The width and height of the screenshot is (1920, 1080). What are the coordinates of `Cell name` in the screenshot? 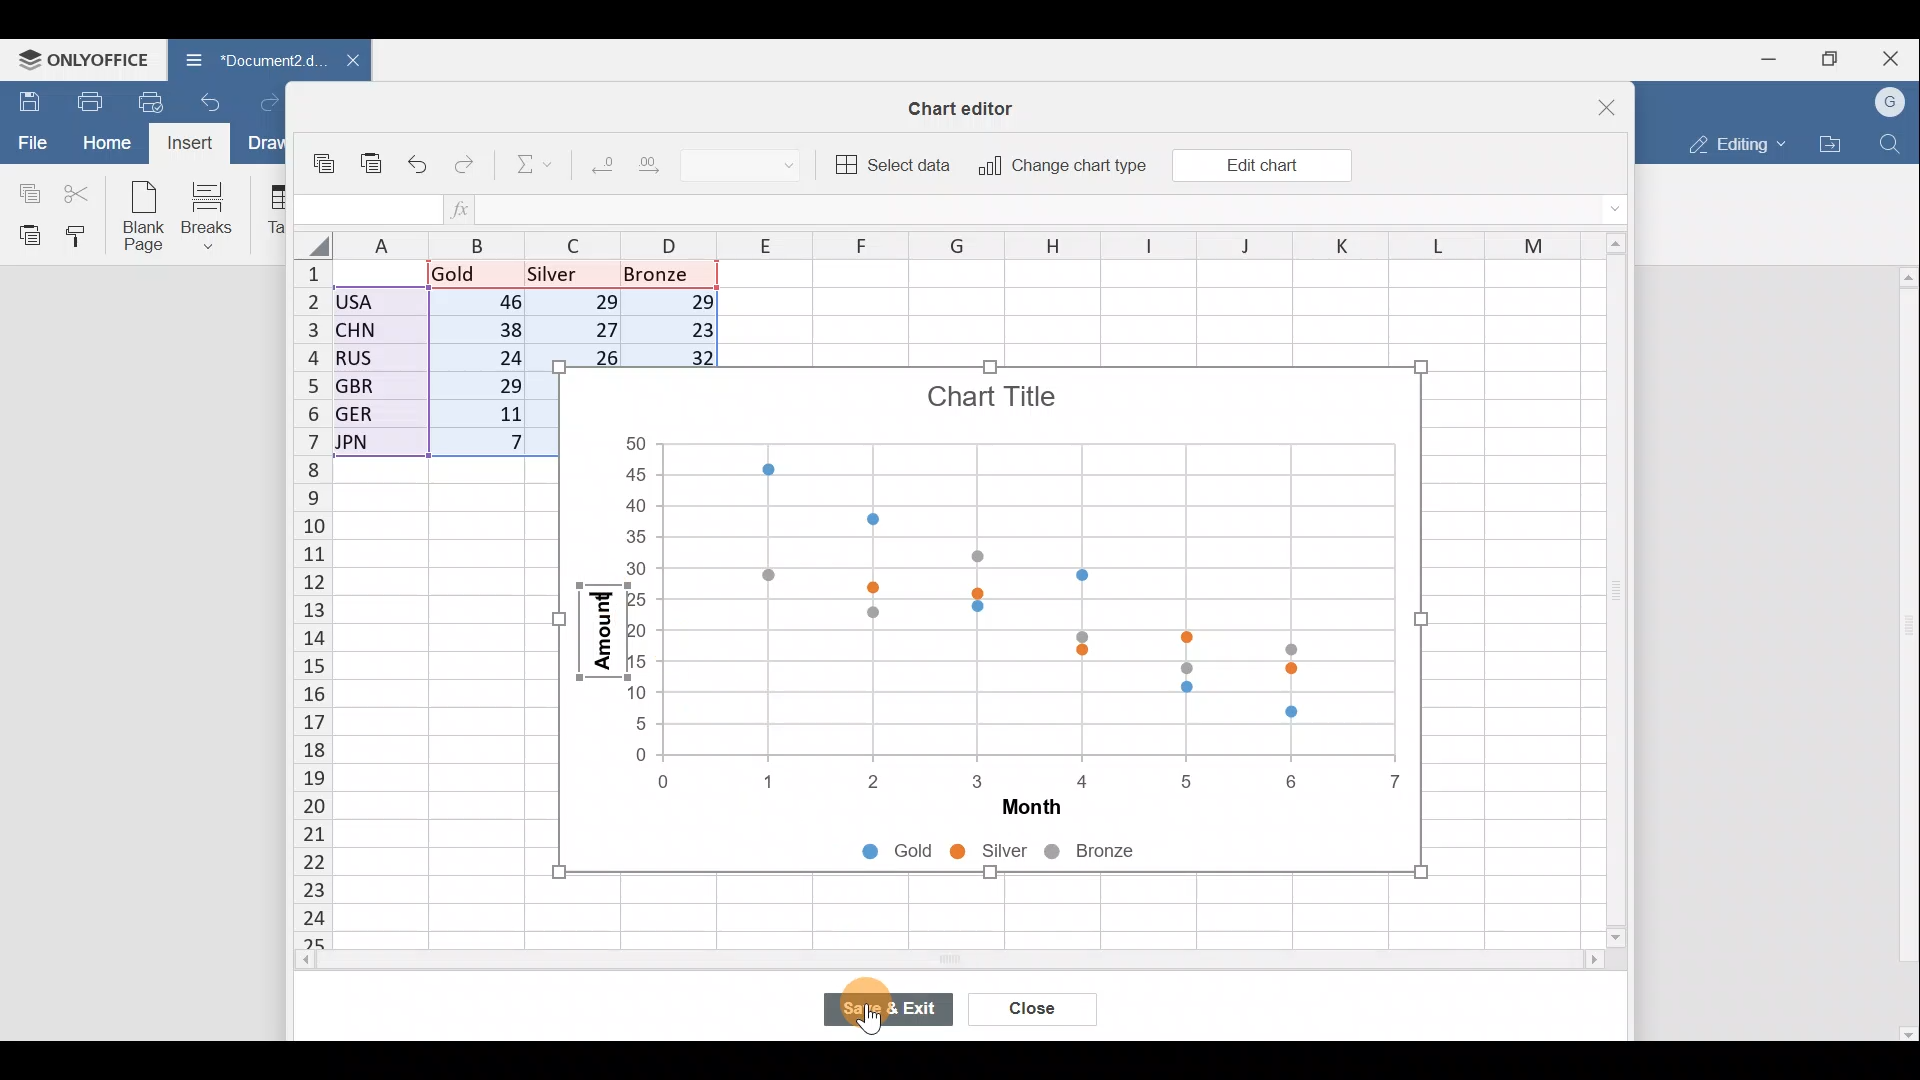 It's located at (367, 204).